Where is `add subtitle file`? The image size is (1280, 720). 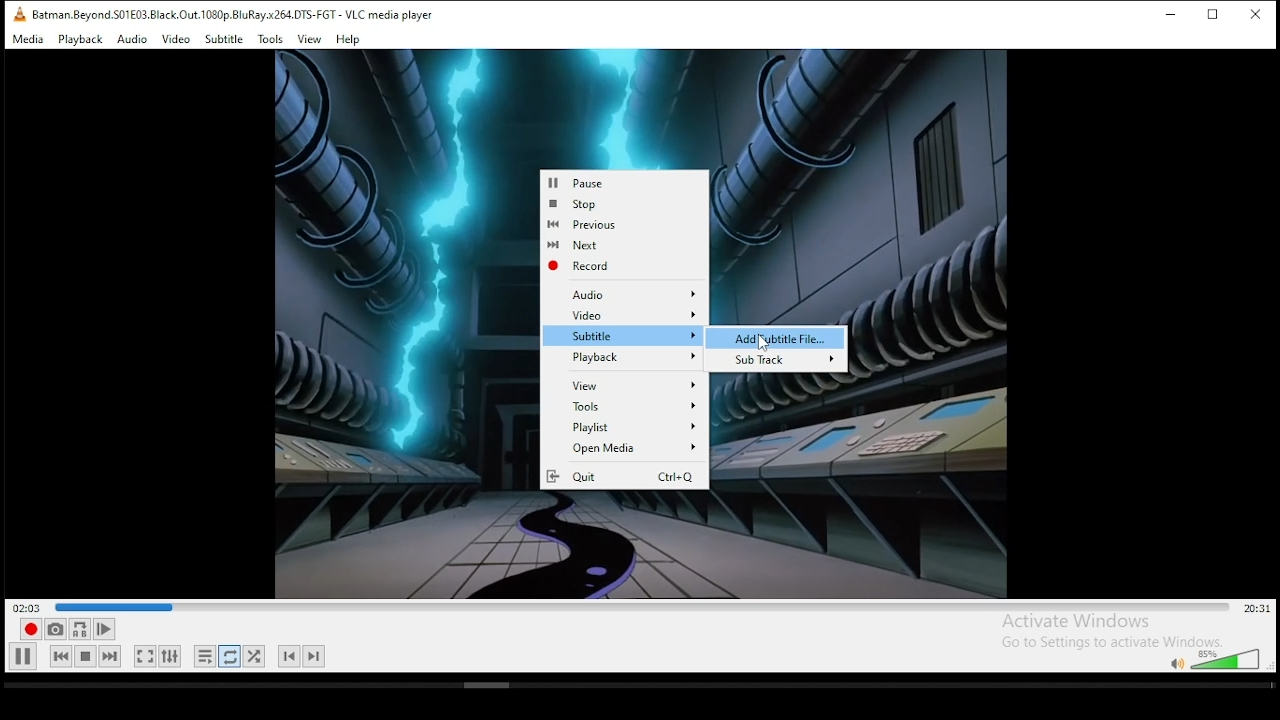 add subtitle file is located at coordinates (778, 338).